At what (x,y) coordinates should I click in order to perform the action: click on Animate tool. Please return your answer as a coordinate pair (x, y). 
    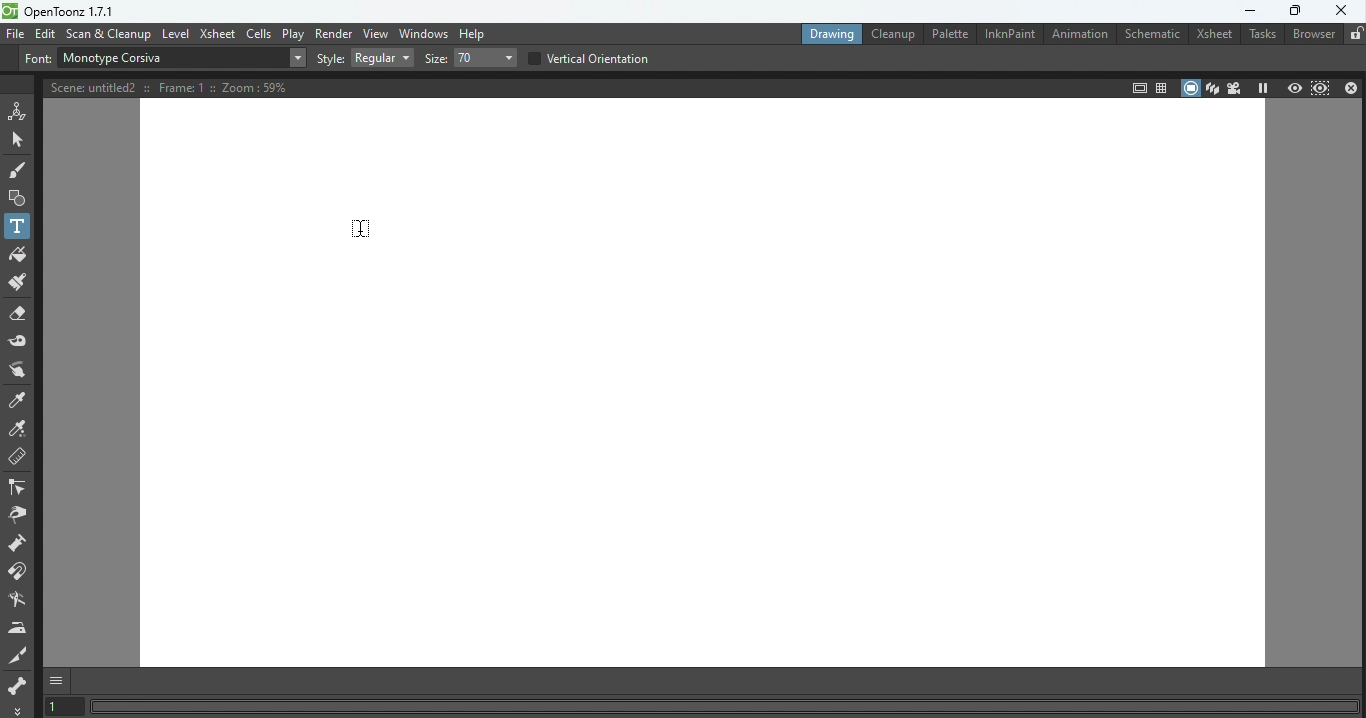
    Looking at the image, I should click on (18, 111).